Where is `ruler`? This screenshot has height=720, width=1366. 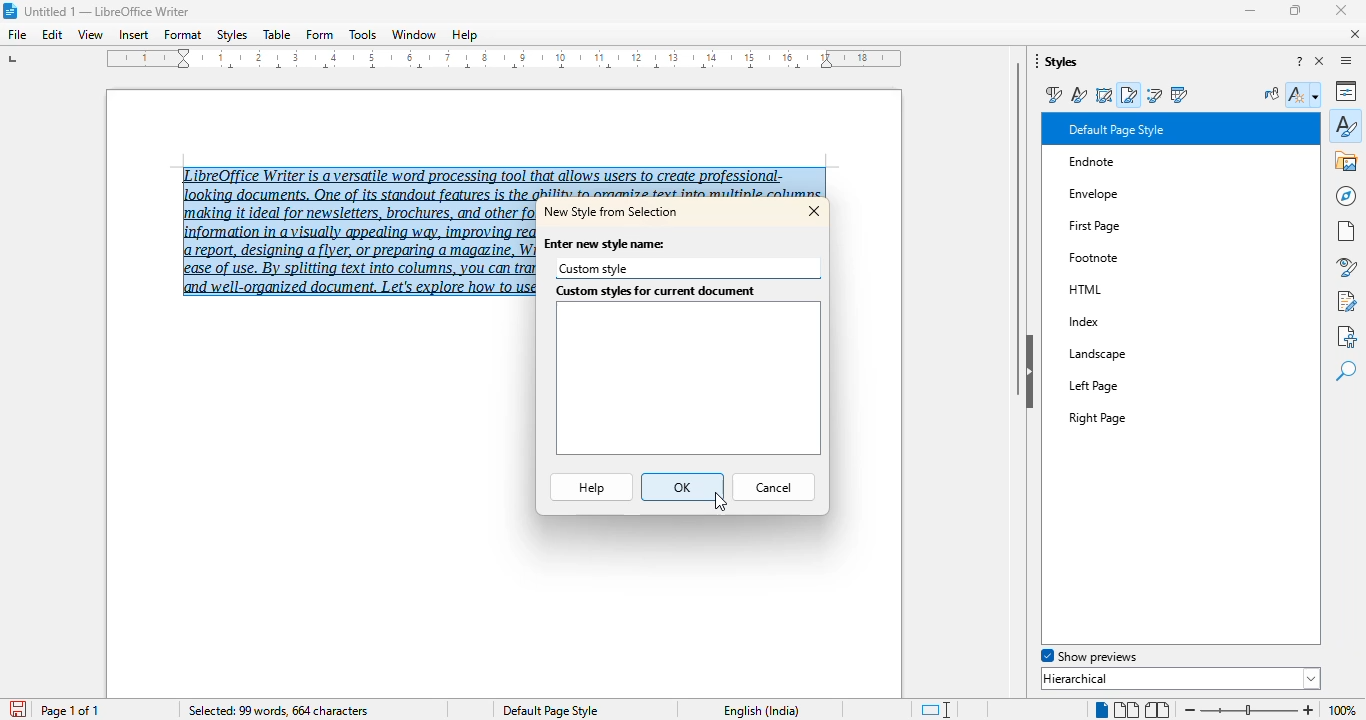
ruler is located at coordinates (508, 62).